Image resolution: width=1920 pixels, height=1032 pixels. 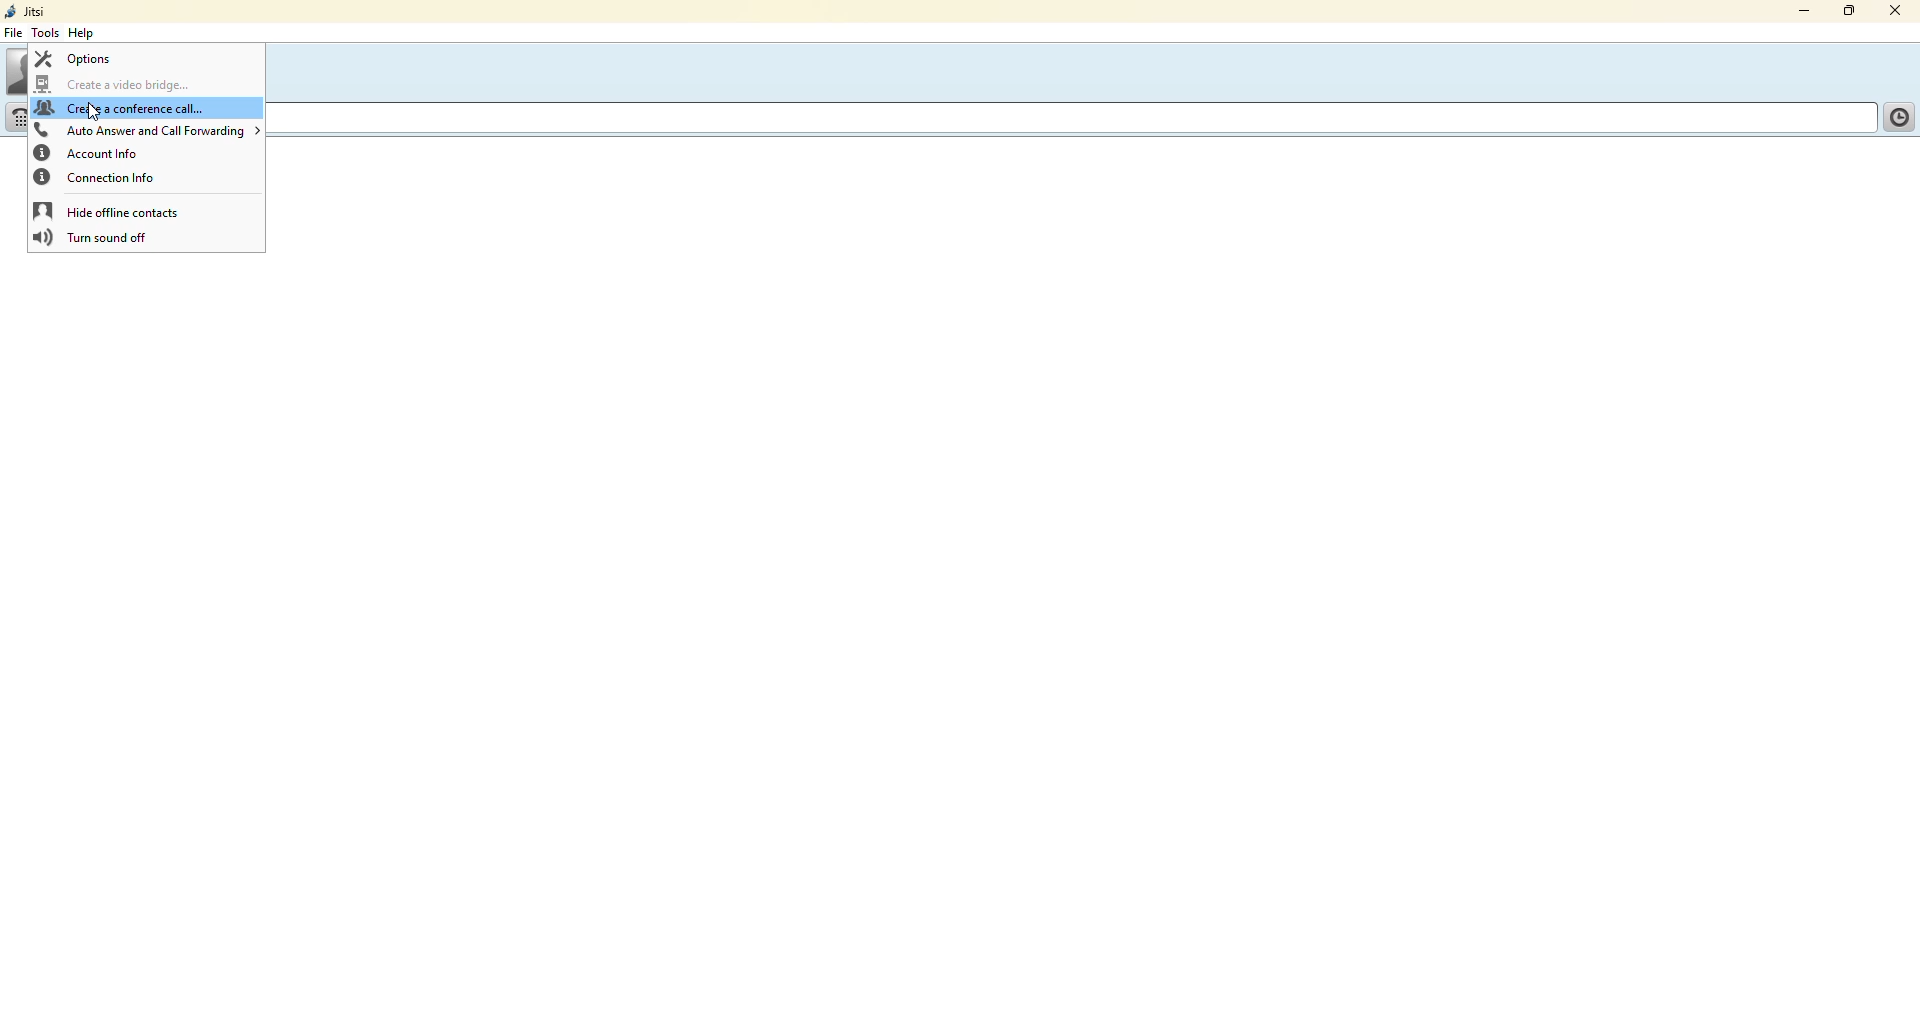 I want to click on create a video bridge, so click(x=116, y=84).